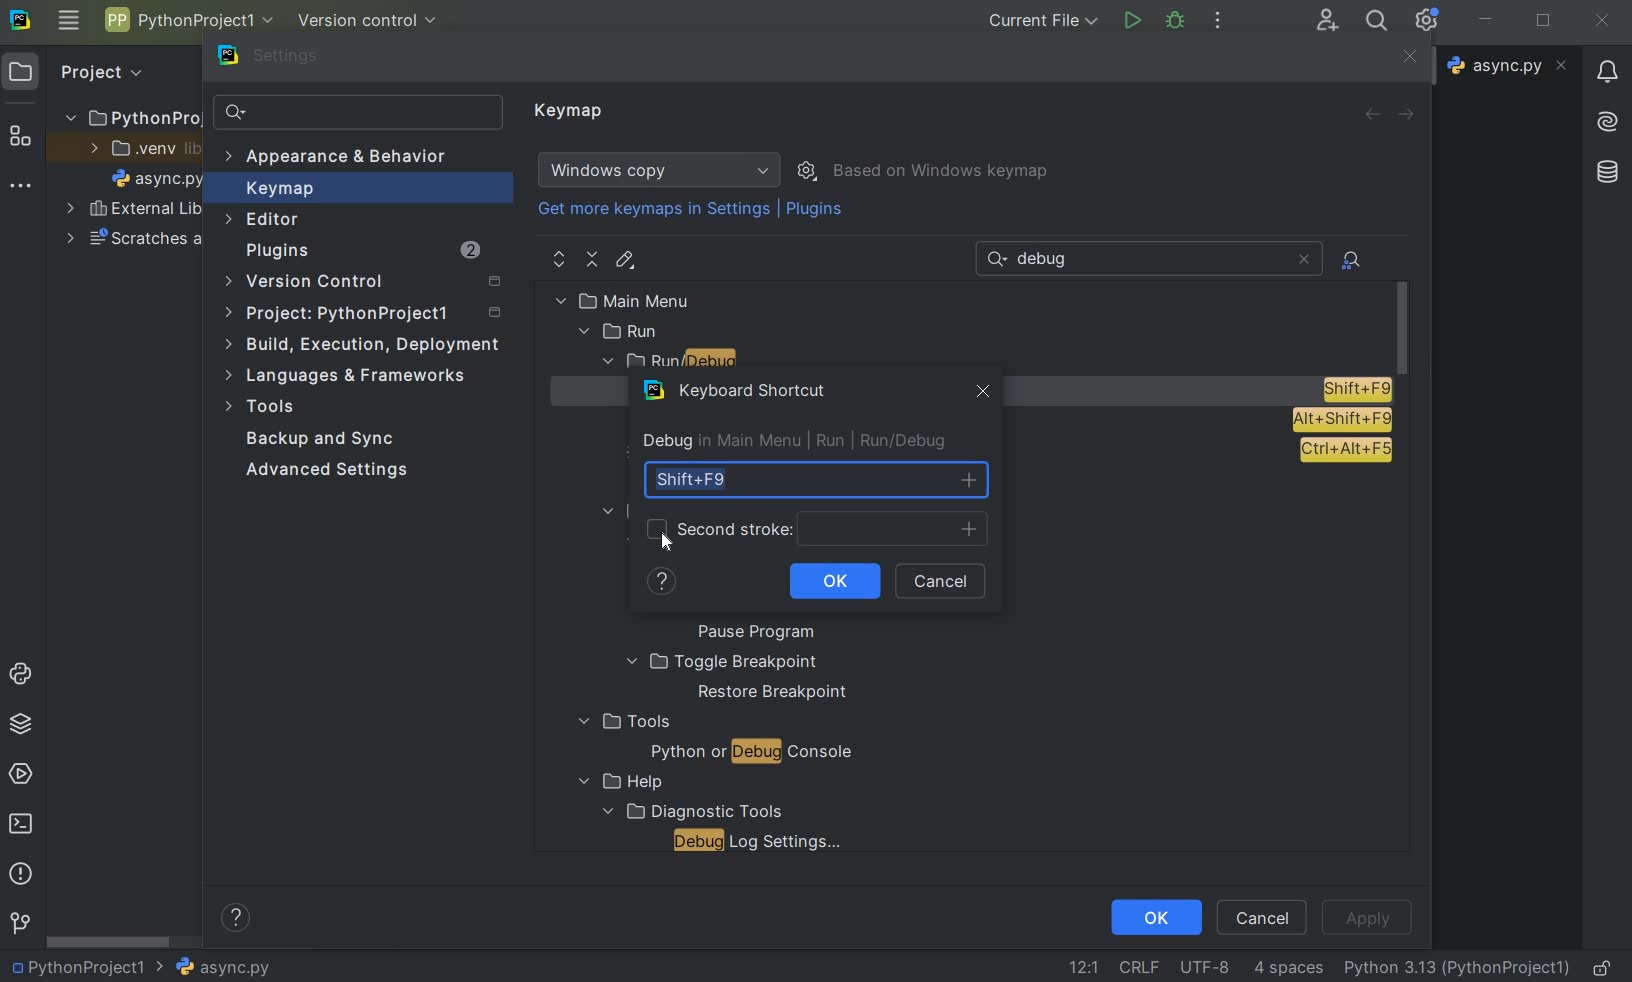  What do you see at coordinates (1345, 451) in the screenshot?
I see `Ctrl+Alt+F5` at bounding box center [1345, 451].